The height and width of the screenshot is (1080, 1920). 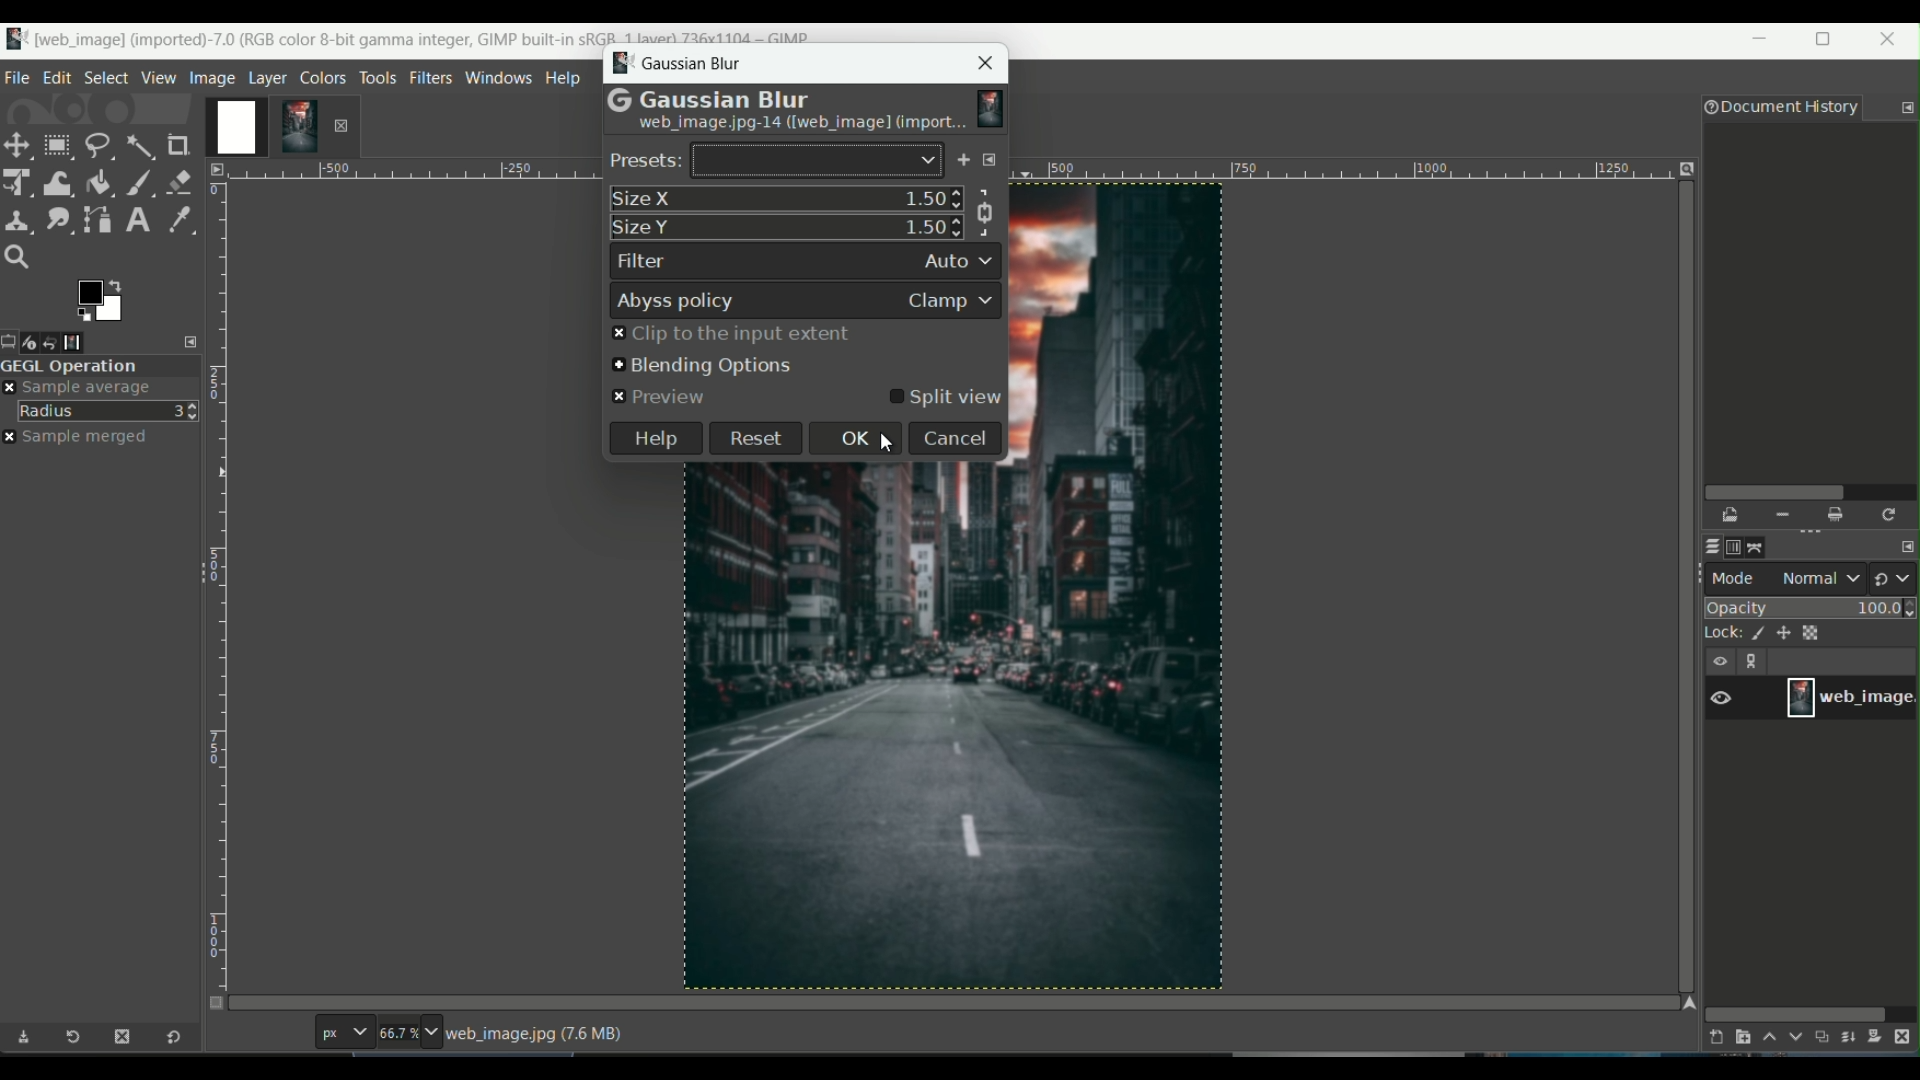 What do you see at coordinates (925, 227) in the screenshot?
I see `1.50` at bounding box center [925, 227].